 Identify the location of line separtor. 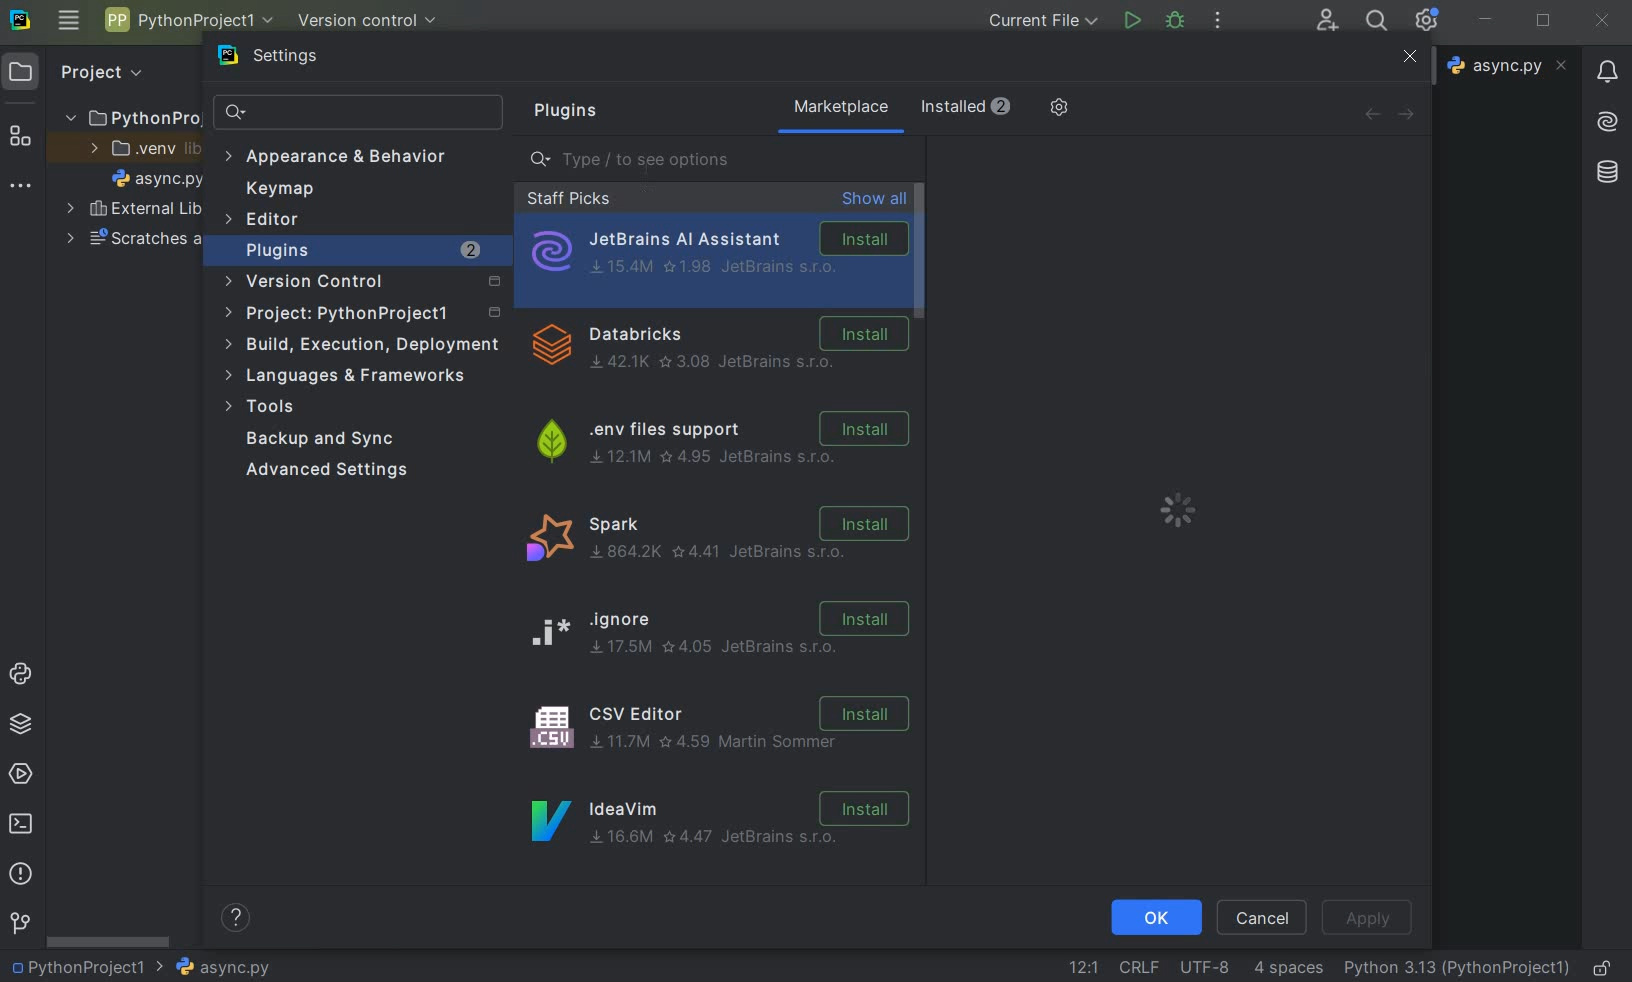
(1137, 966).